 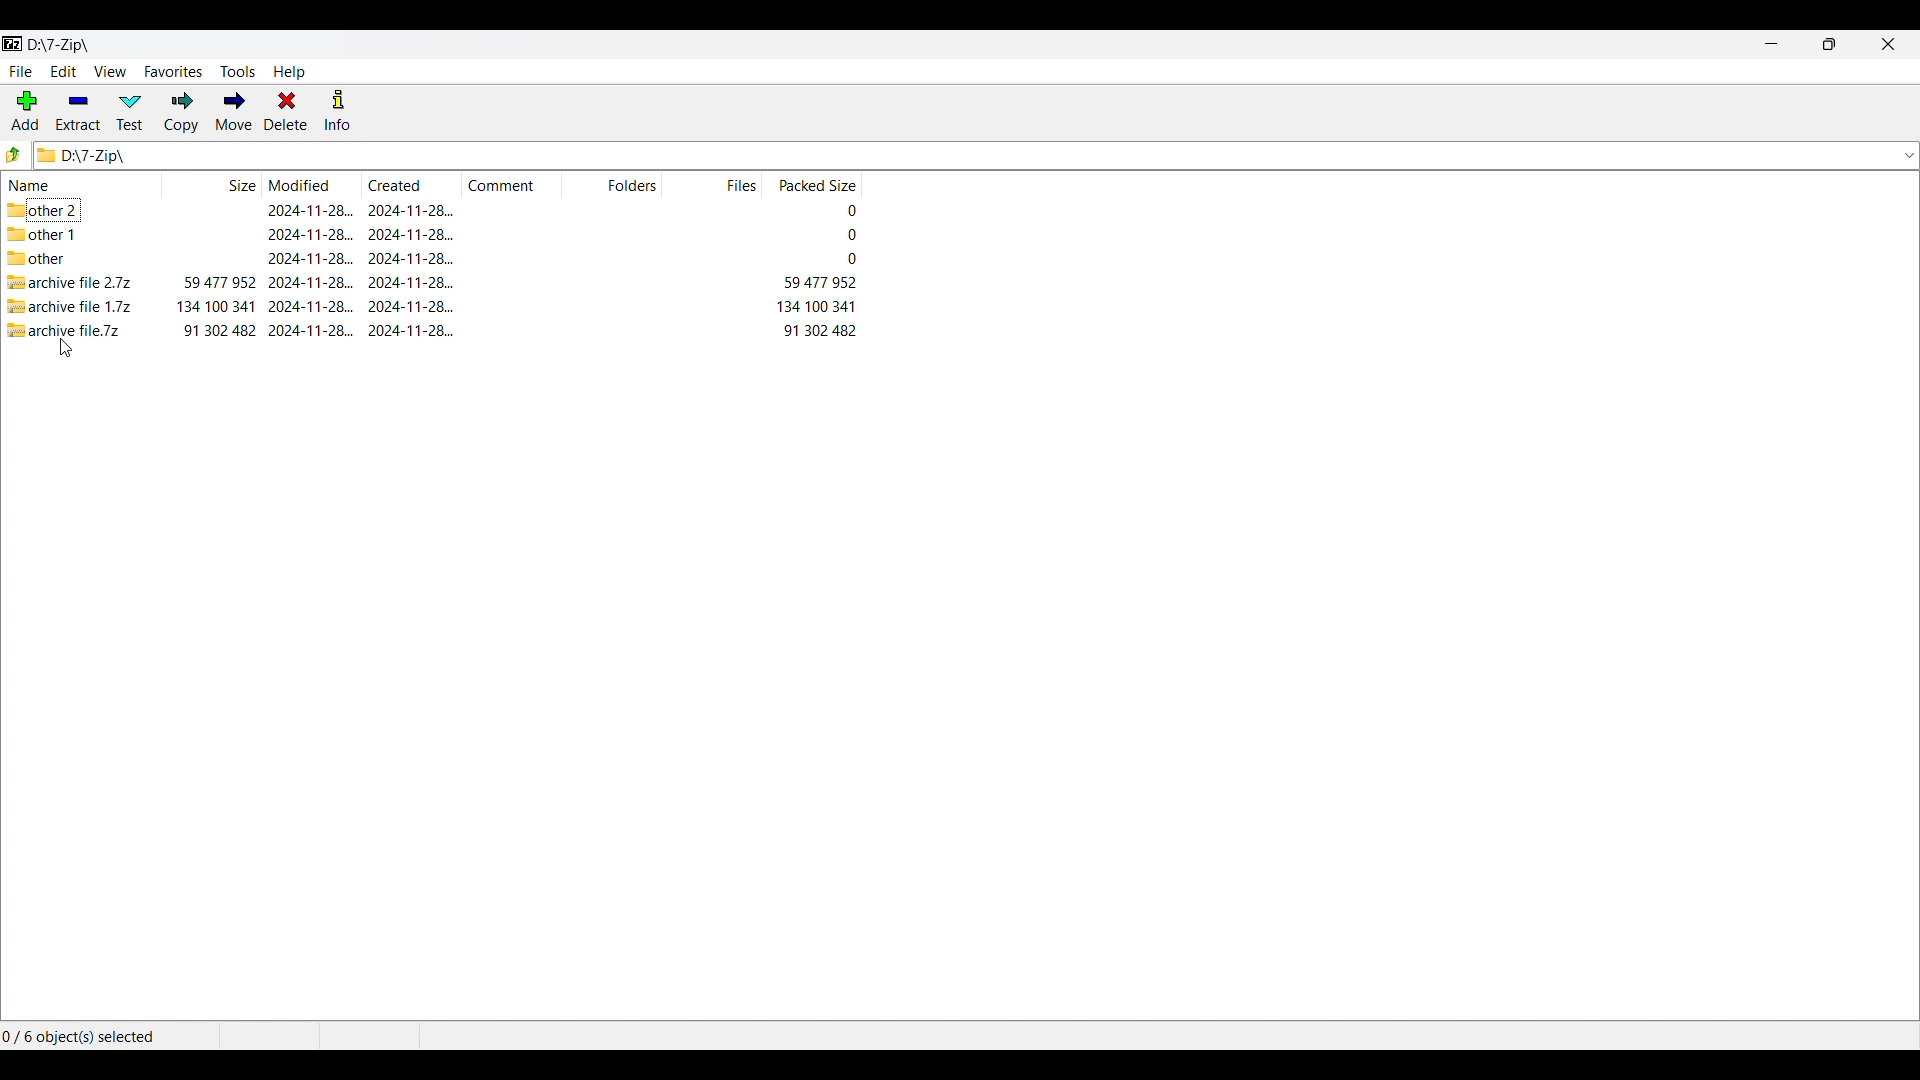 What do you see at coordinates (1889, 44) in the screenshot?
I see `Close interface` at bounding box center [1889, 44].